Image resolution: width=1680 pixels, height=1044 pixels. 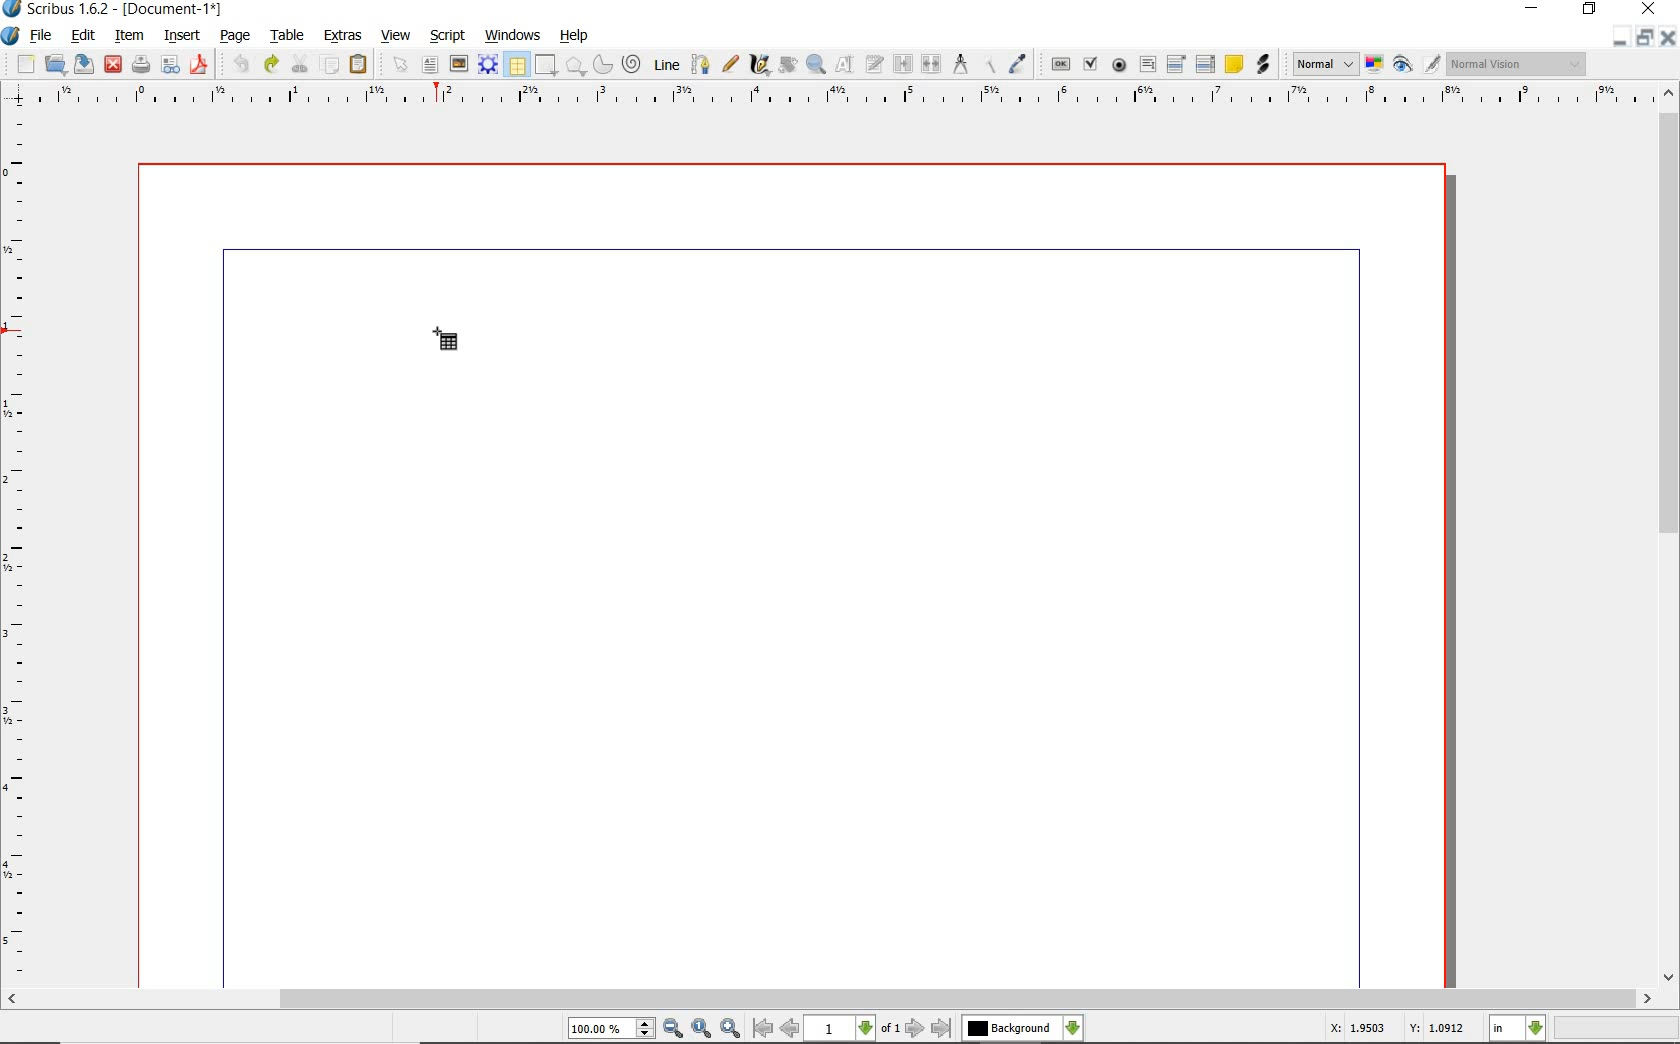 What do you see at coordinates (1667, 38) in the screenshot?
I see `close` at bounding box center [1667, 38].